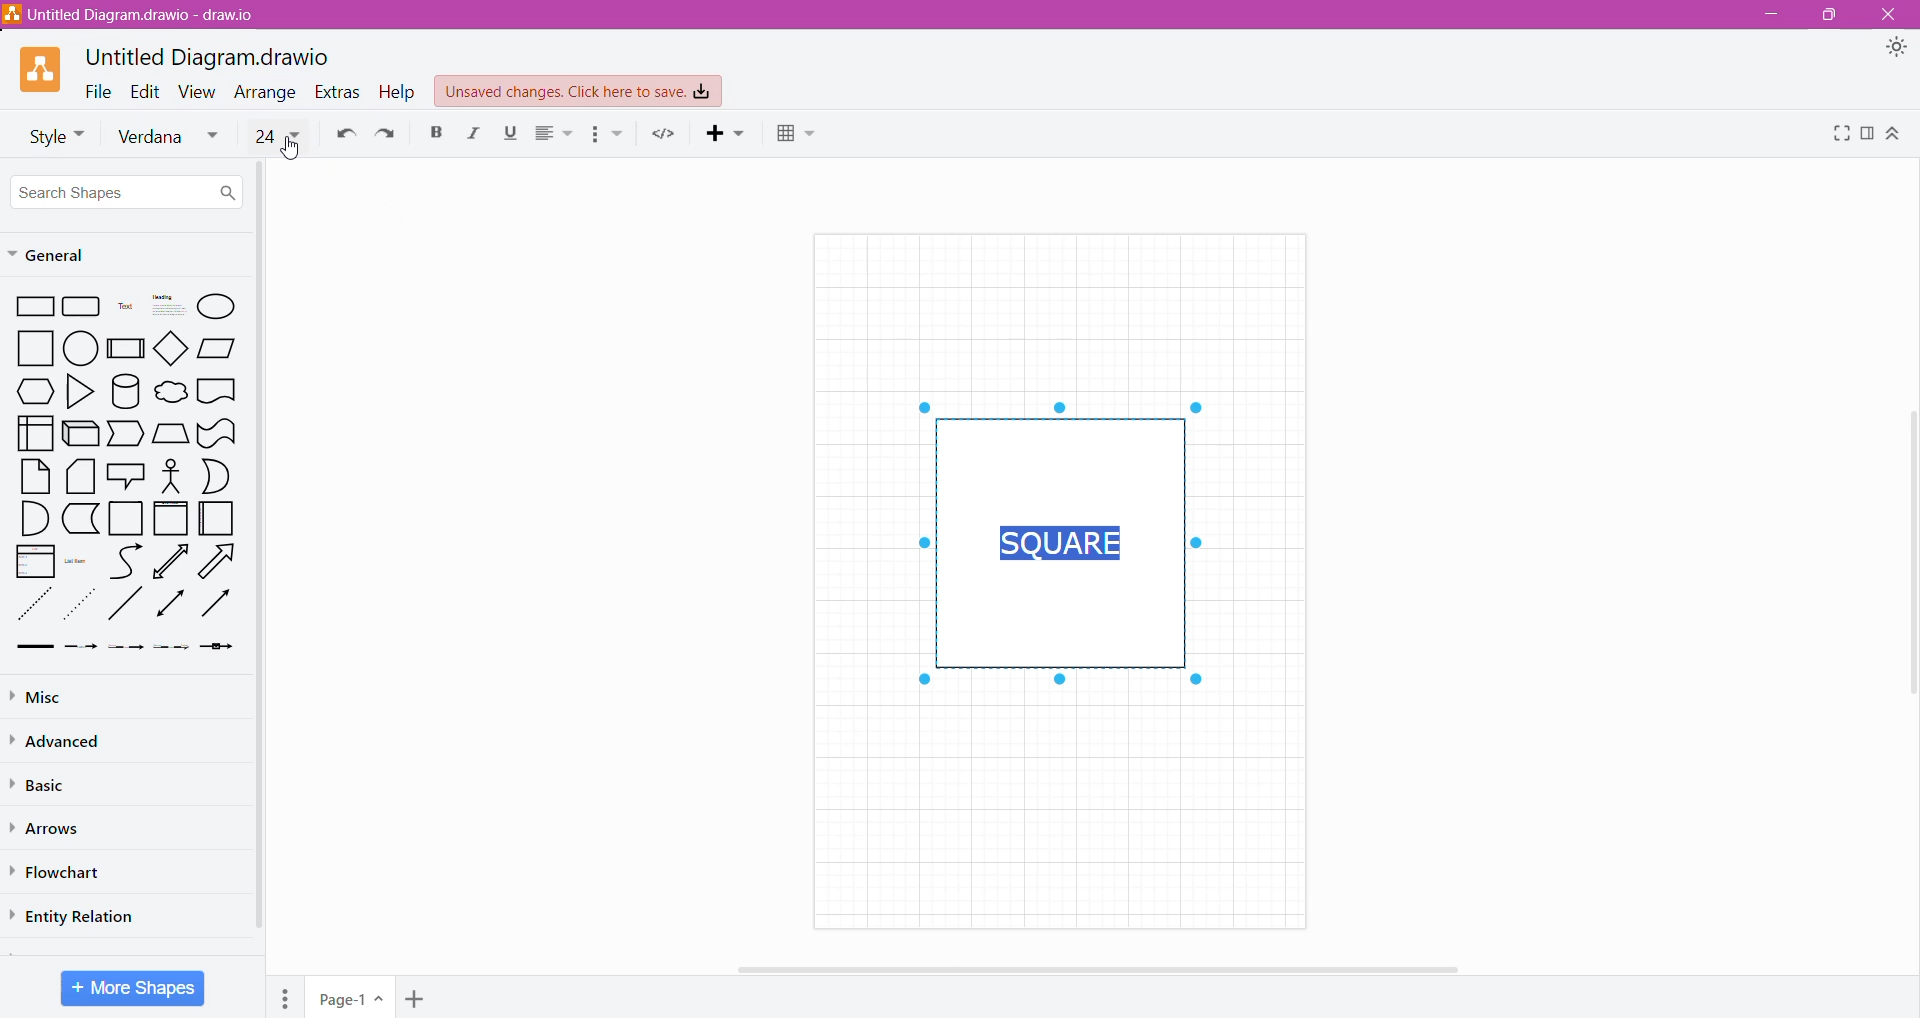  What do you see at coordinates (217, 391) in the screenshot?
I see `Document` at bounding box center [217, 391].